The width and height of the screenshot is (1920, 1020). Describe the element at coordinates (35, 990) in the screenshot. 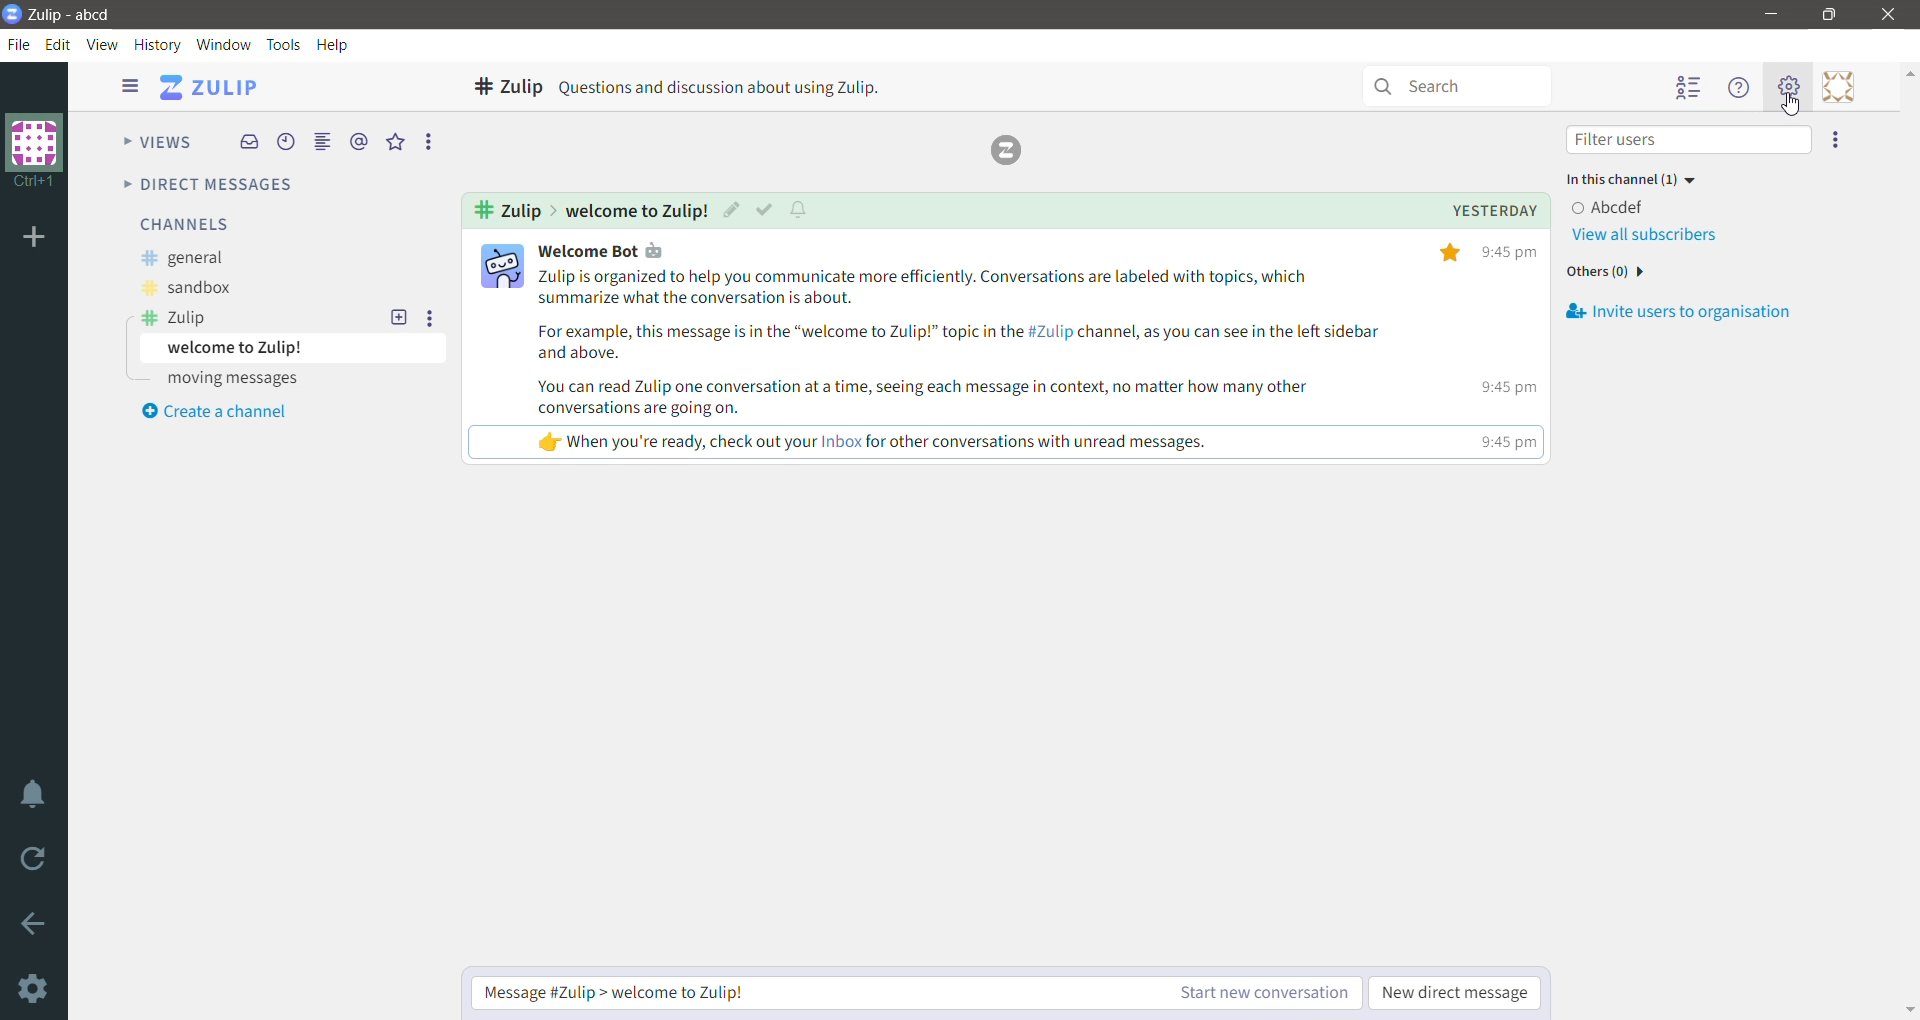

I see `Settings` at that location.